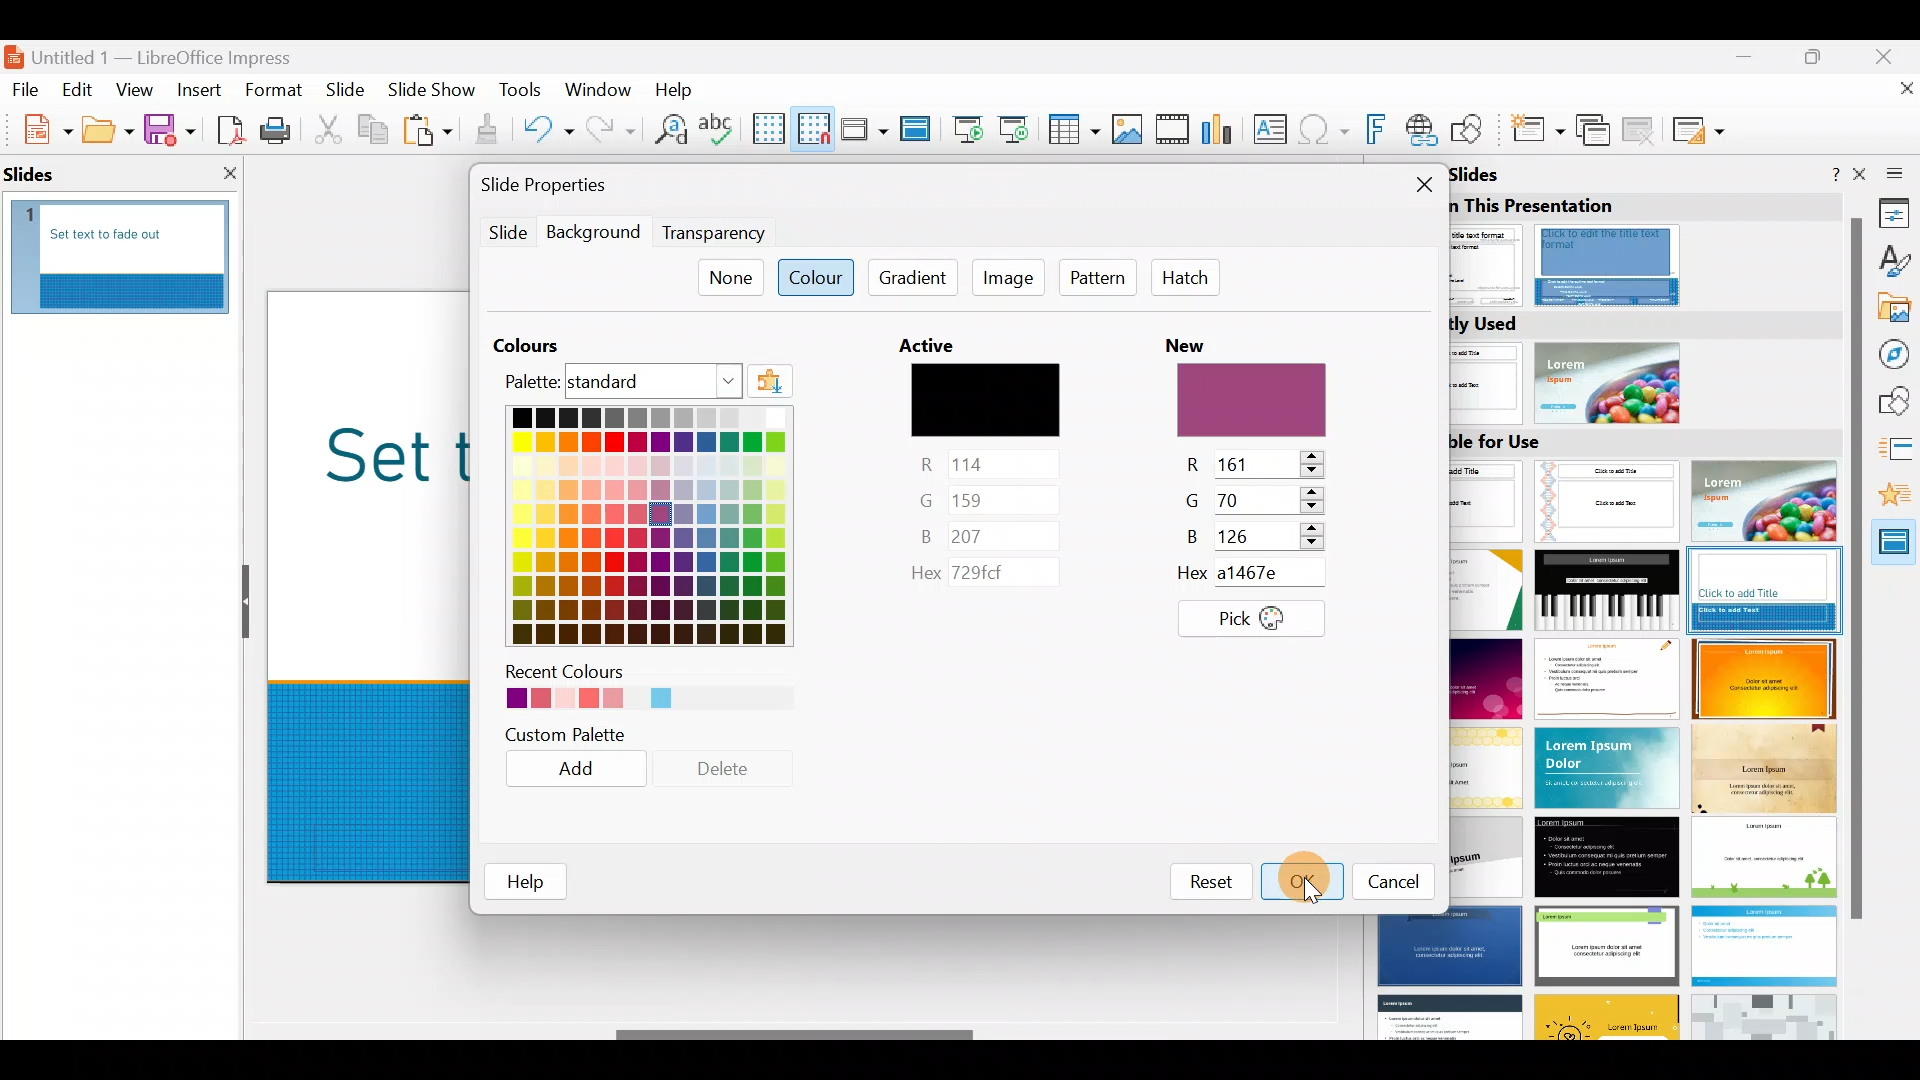  Describe the element at coordinates (528, 880) in the screenshot. I see `help` at that location.